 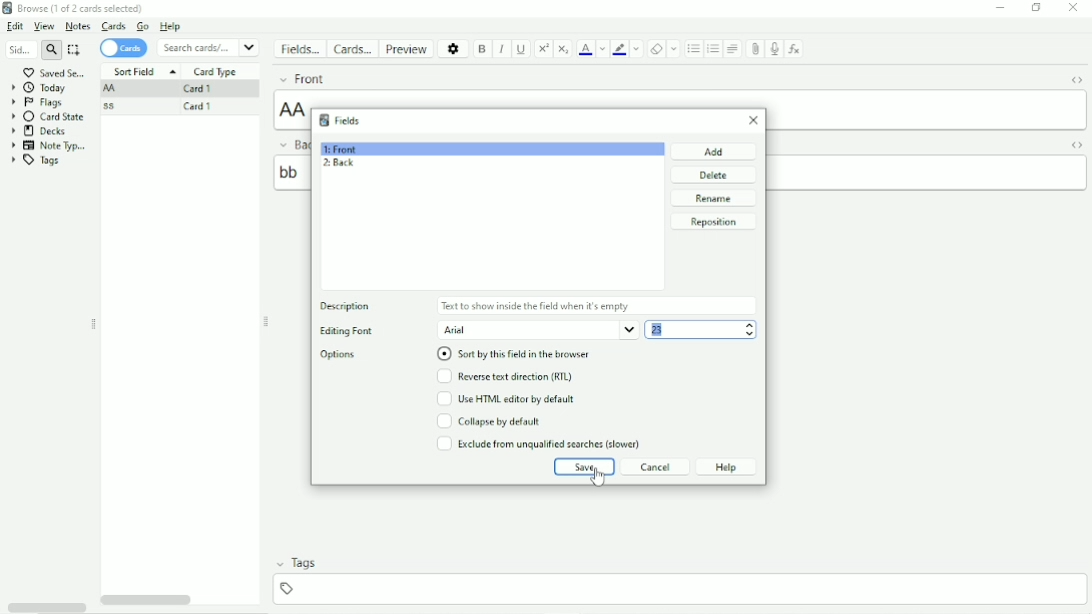 What do you see at coordinates (359, 330) in the screenshot?
I see `Editing Font` at bounding box center [359, 330].